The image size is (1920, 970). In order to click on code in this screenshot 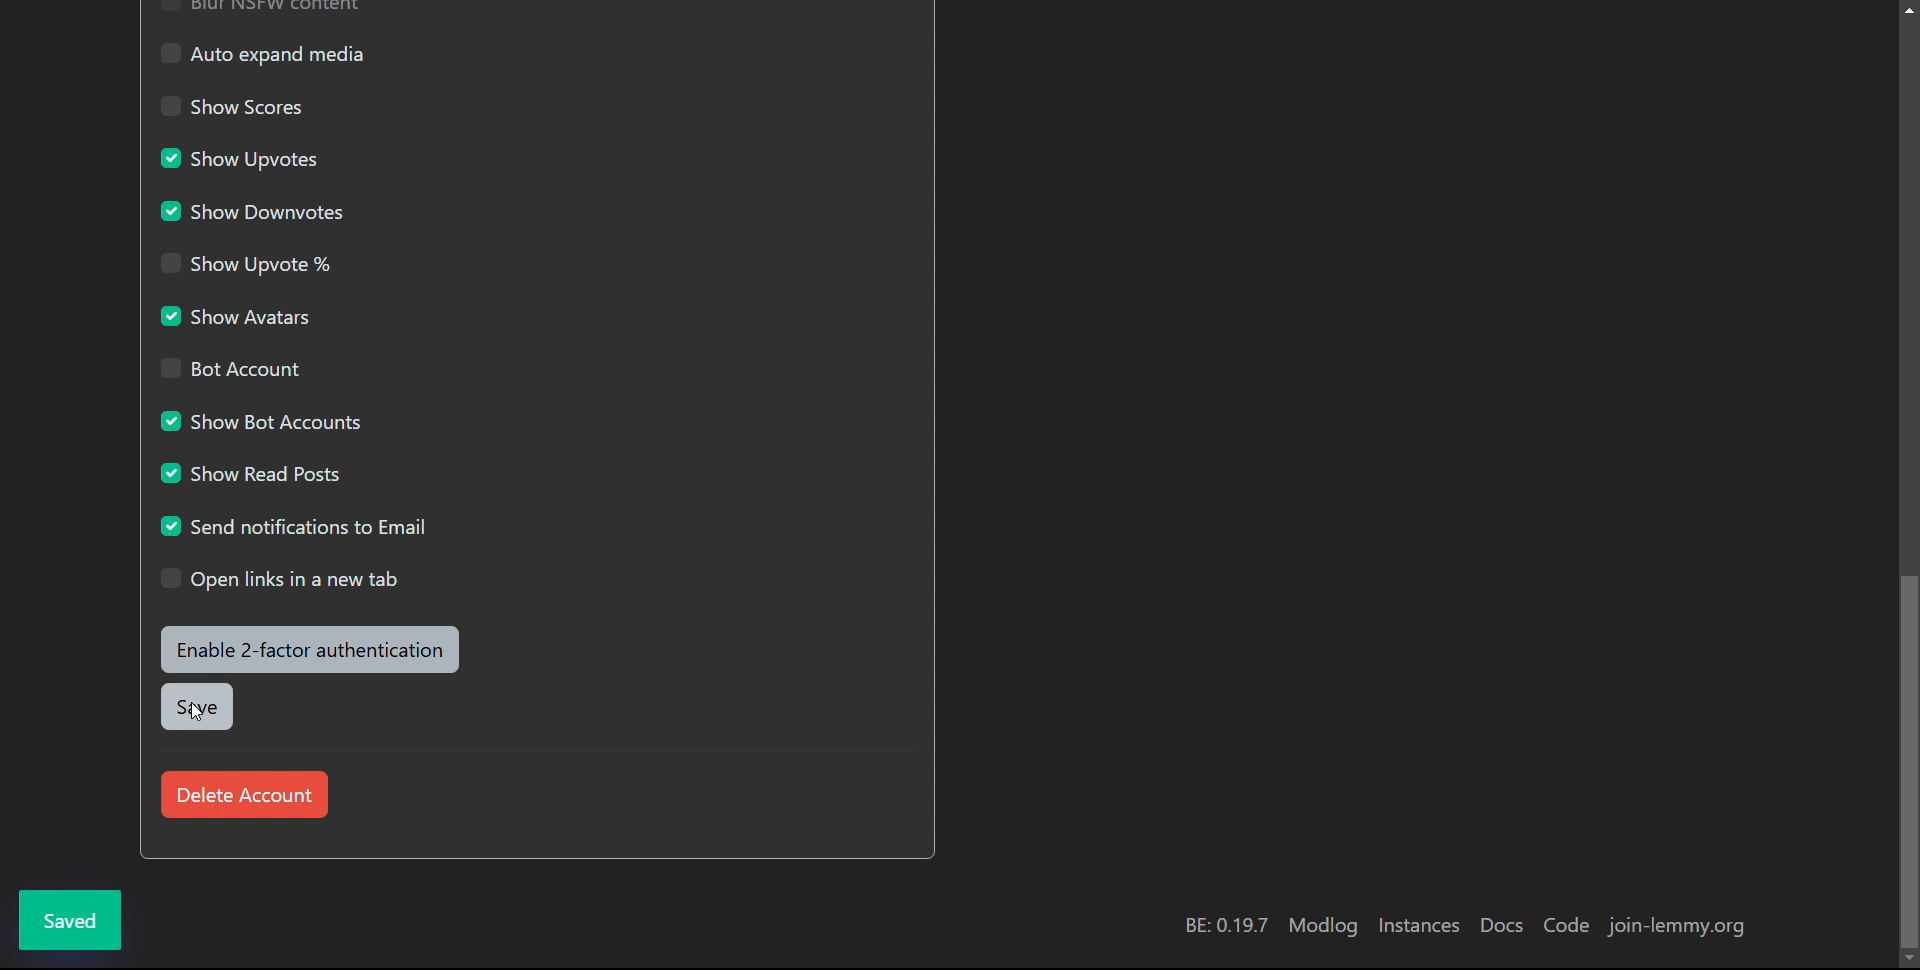, I will do `click(1566, 926)`.